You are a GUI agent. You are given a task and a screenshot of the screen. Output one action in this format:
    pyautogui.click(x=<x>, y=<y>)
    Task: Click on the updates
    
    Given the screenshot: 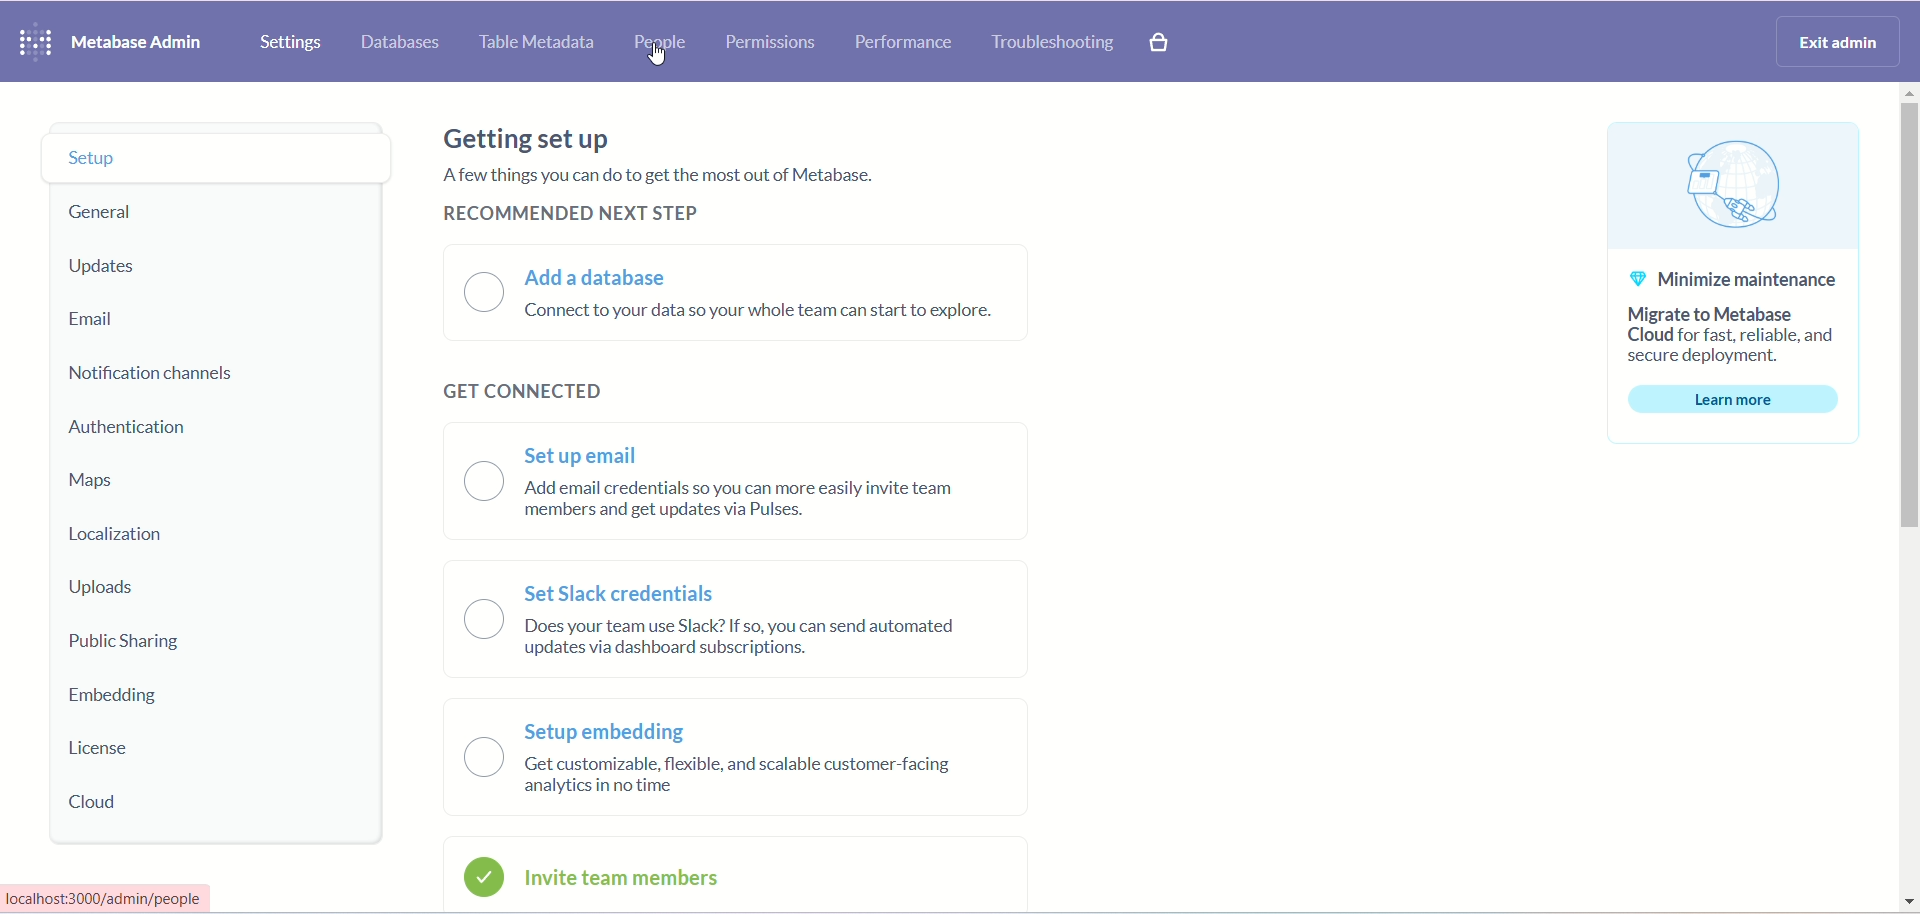 What is the action you would take?
    pyautogui.click(x=107, y=269)
    